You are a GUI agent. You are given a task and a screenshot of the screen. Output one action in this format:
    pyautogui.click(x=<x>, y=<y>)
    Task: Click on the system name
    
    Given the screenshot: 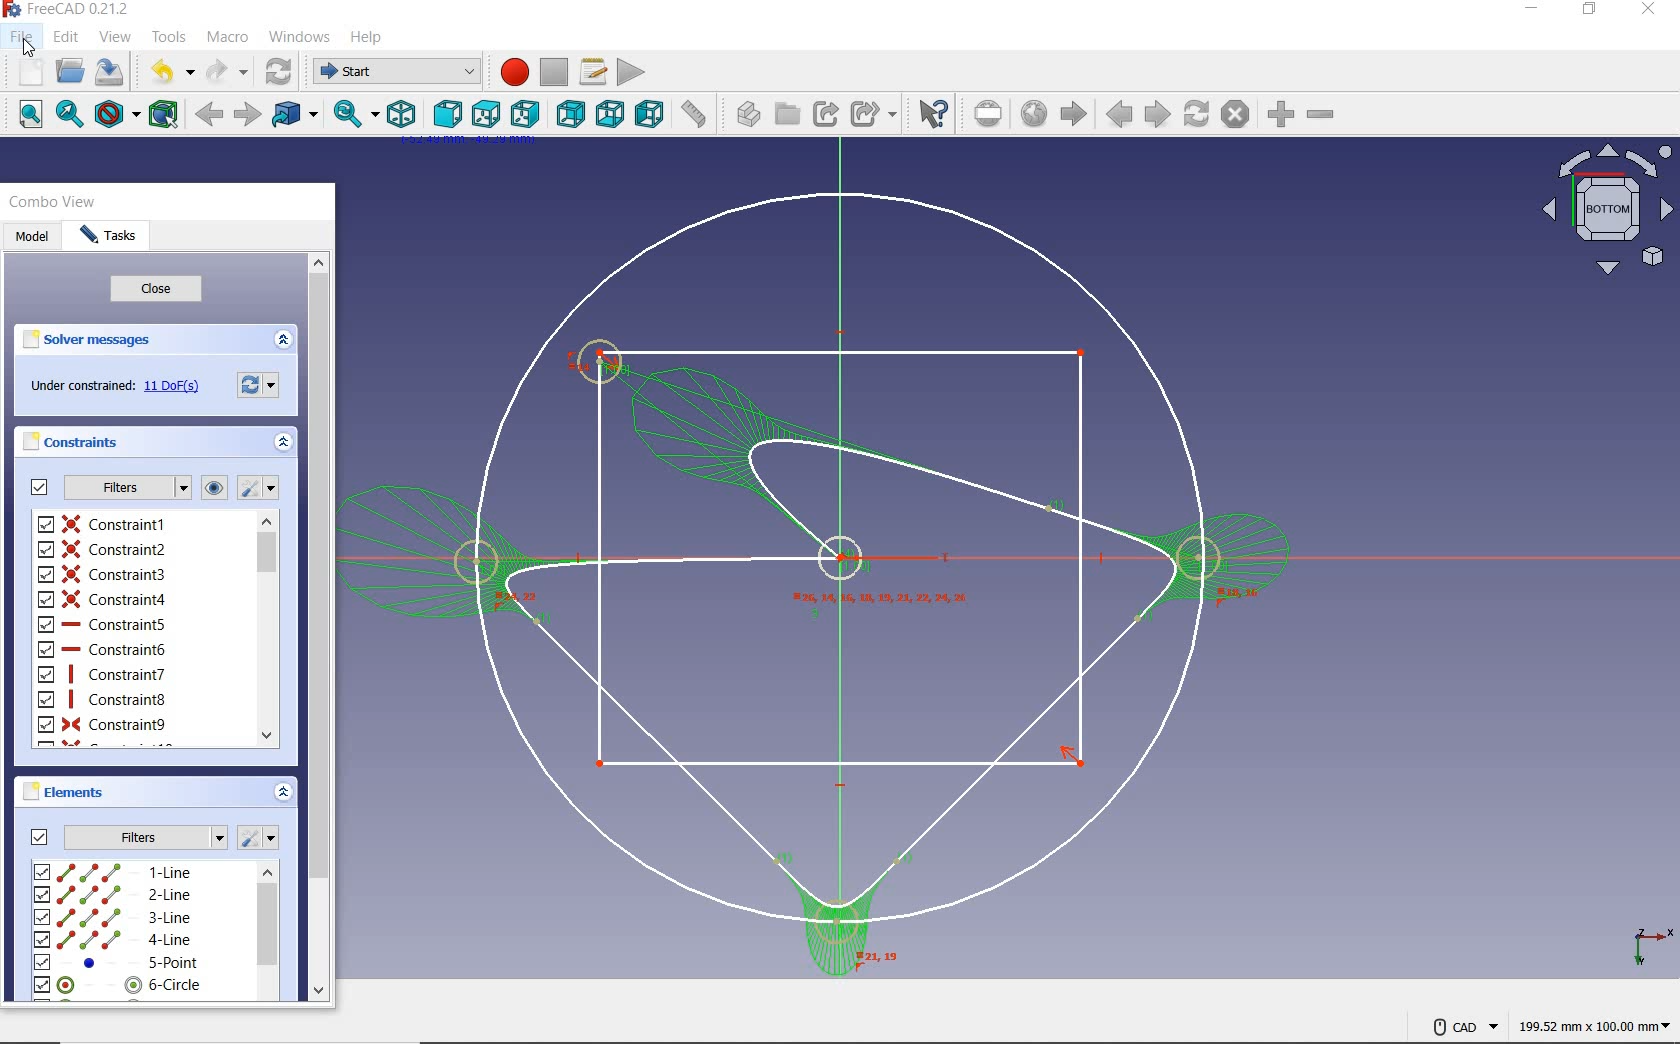 What is the action you would take?
    pyautogui.click(x=68, y=9)
    